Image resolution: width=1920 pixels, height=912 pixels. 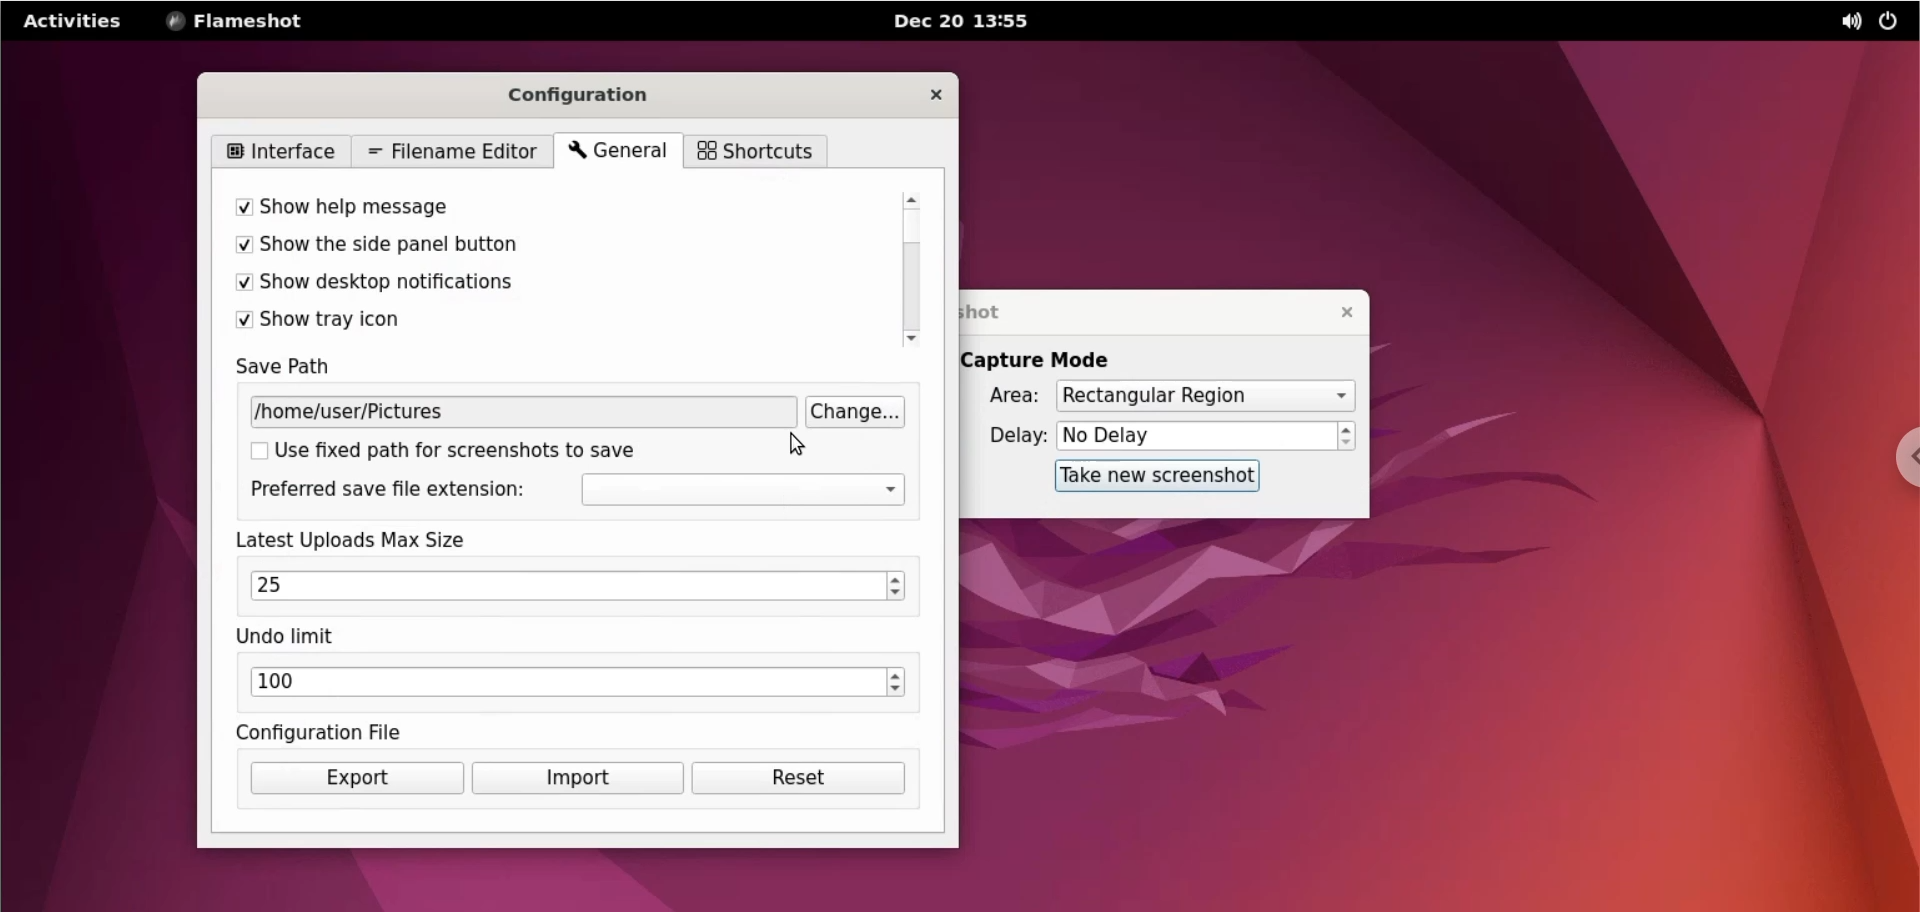 I want to click on scrollbar, so click(x=909, y=269).